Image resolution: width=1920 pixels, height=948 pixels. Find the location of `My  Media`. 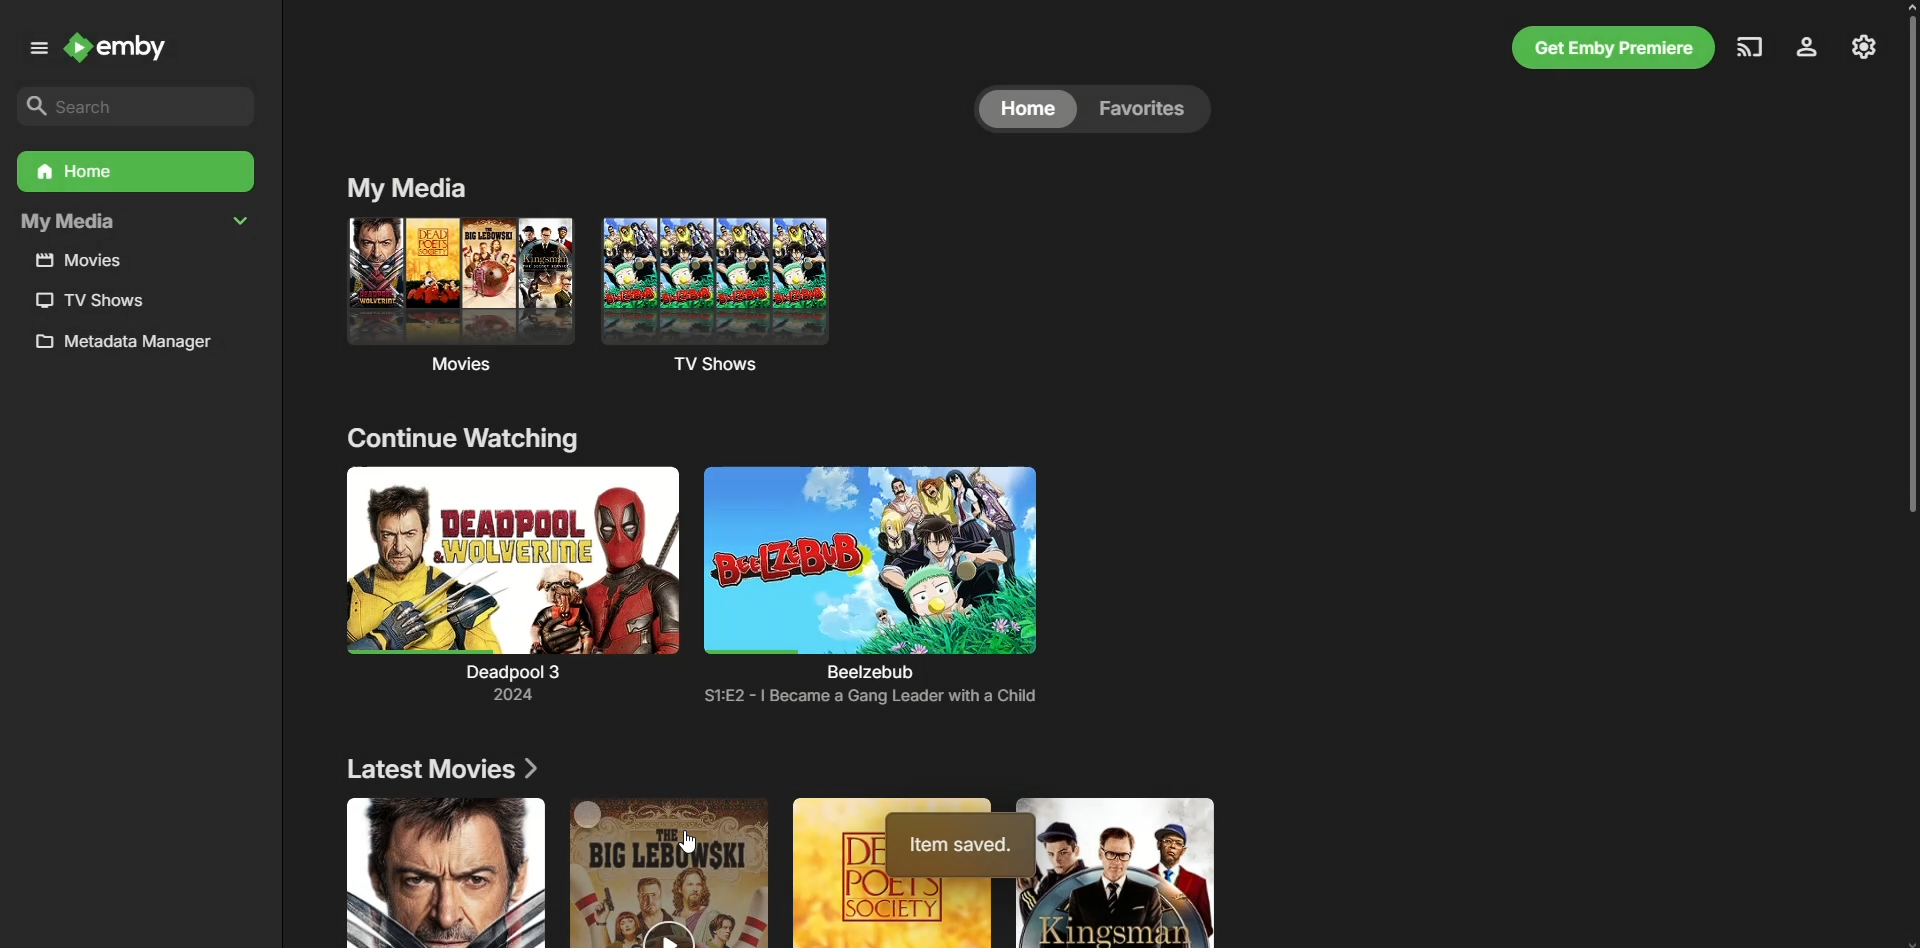

My  Media is located at coordinates (404, 187).